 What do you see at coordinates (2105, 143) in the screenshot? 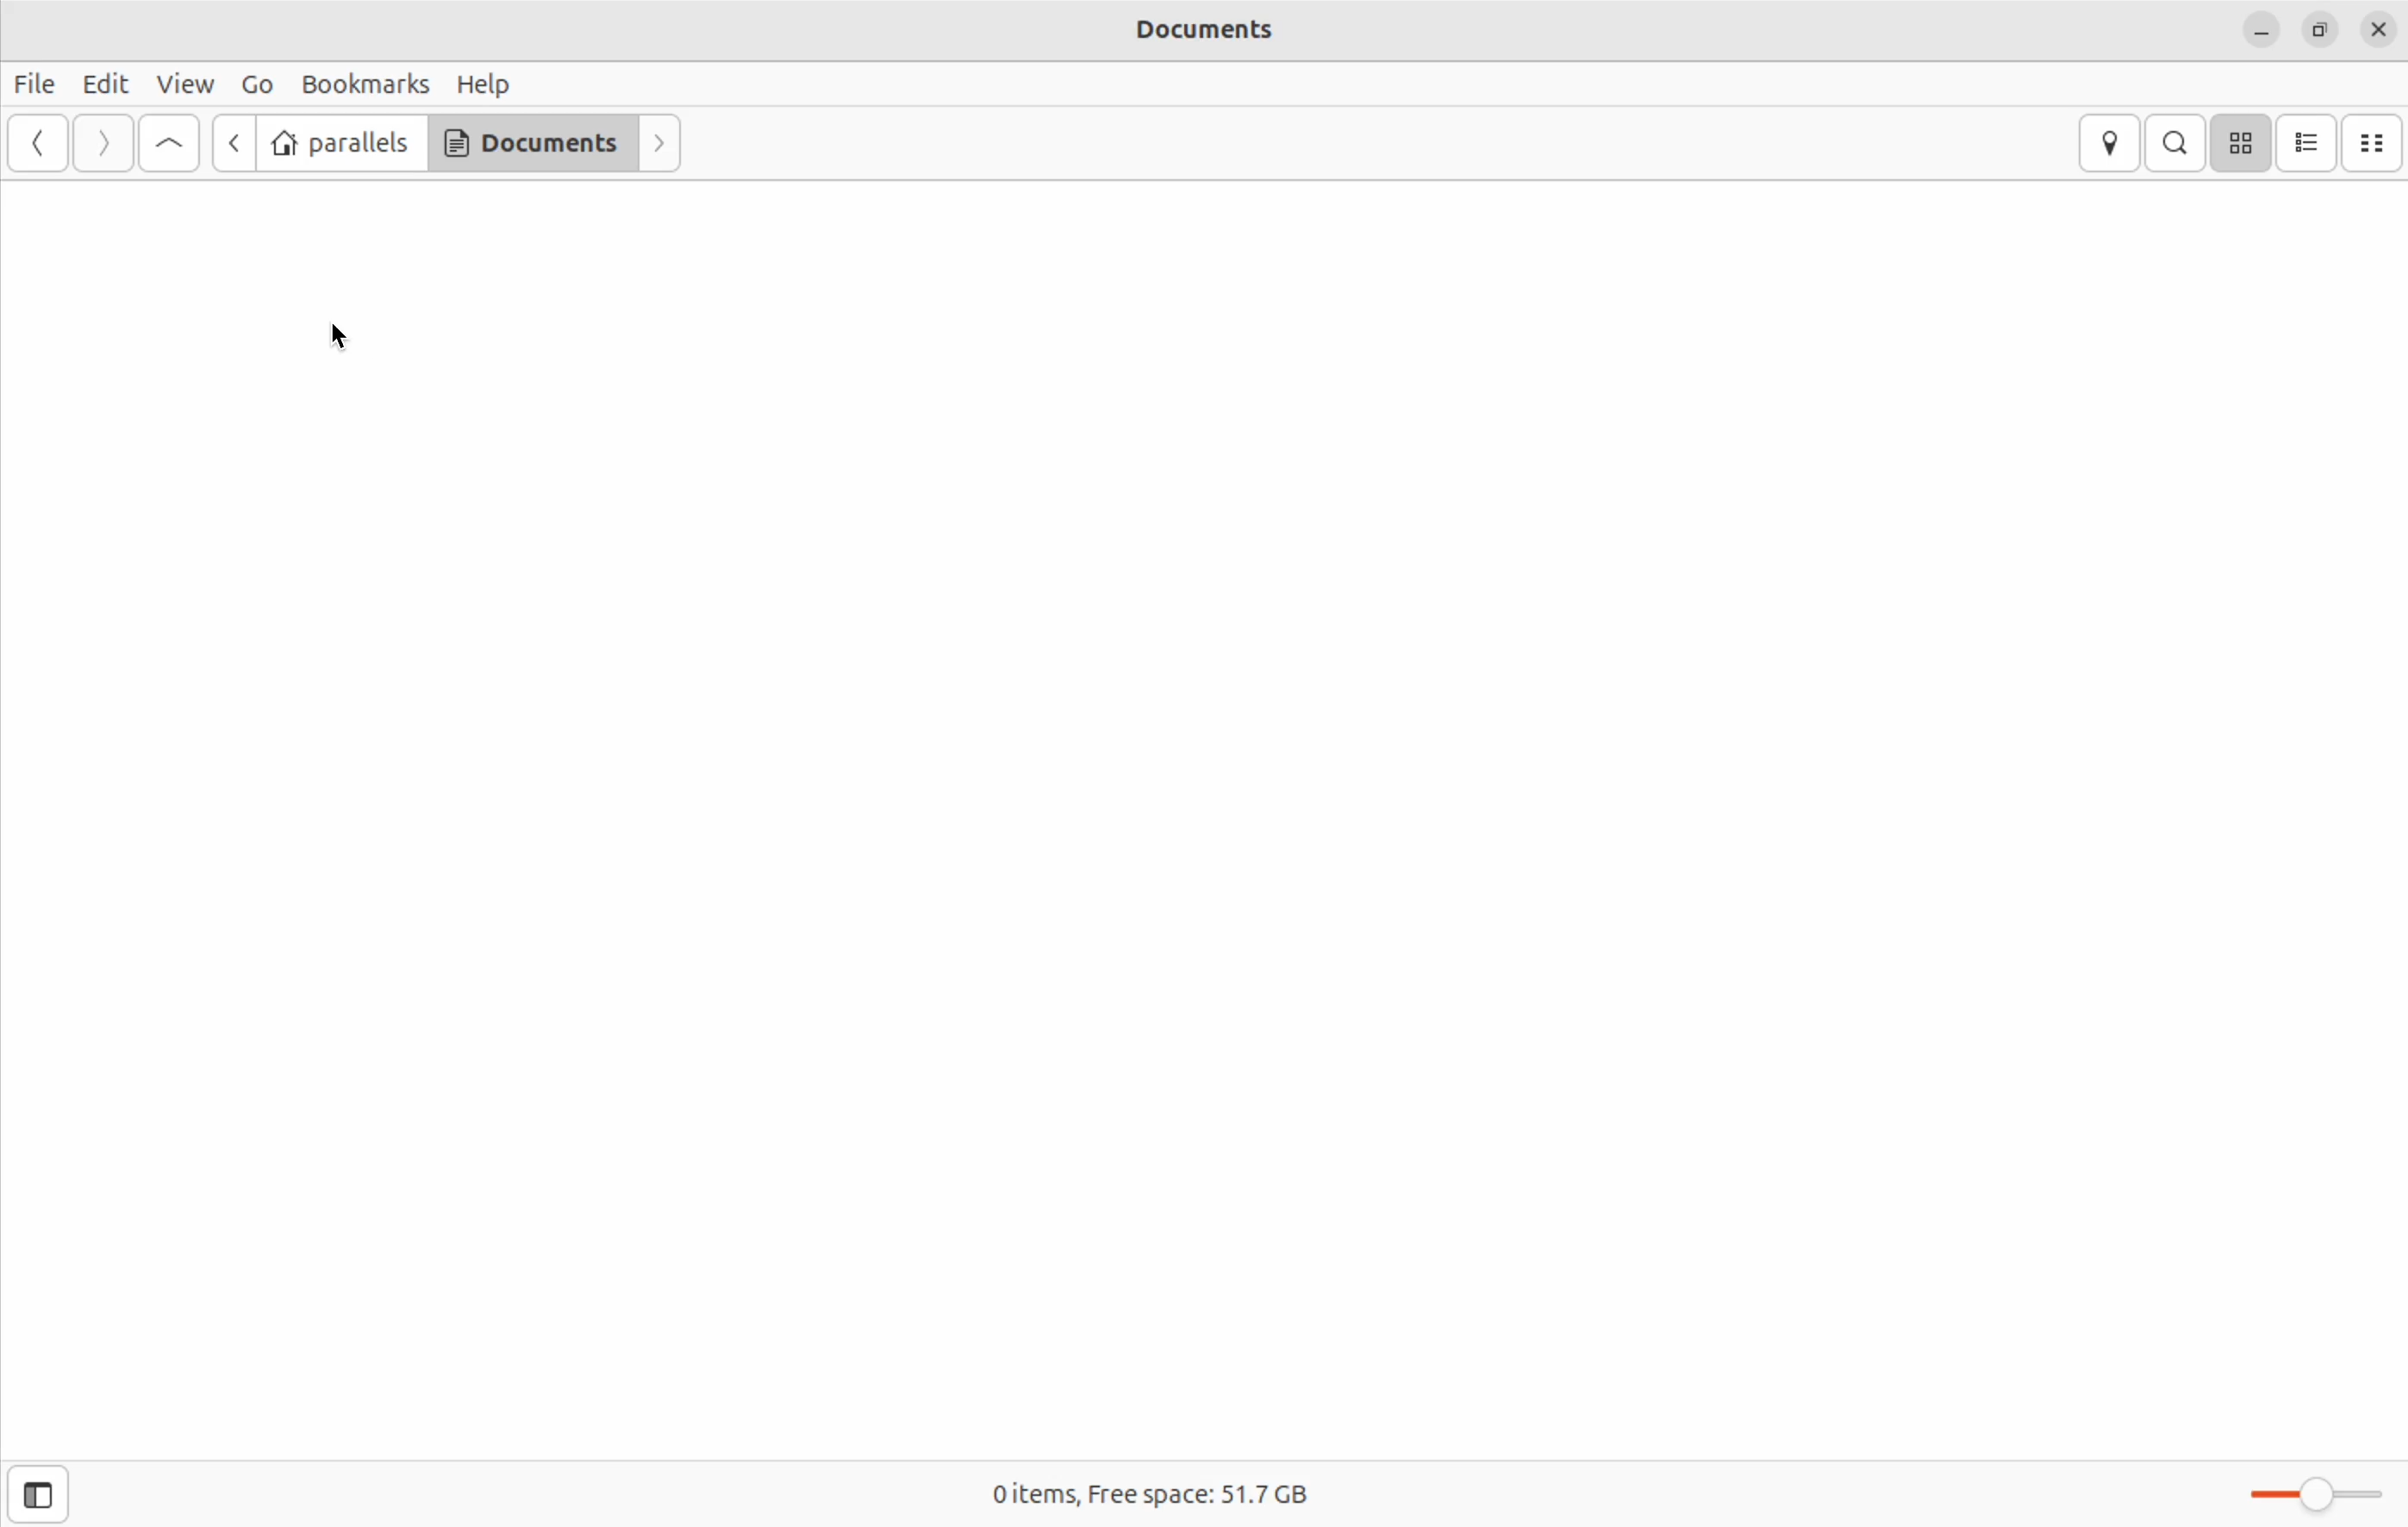
I see `location` at bounding box center [2105, 143].